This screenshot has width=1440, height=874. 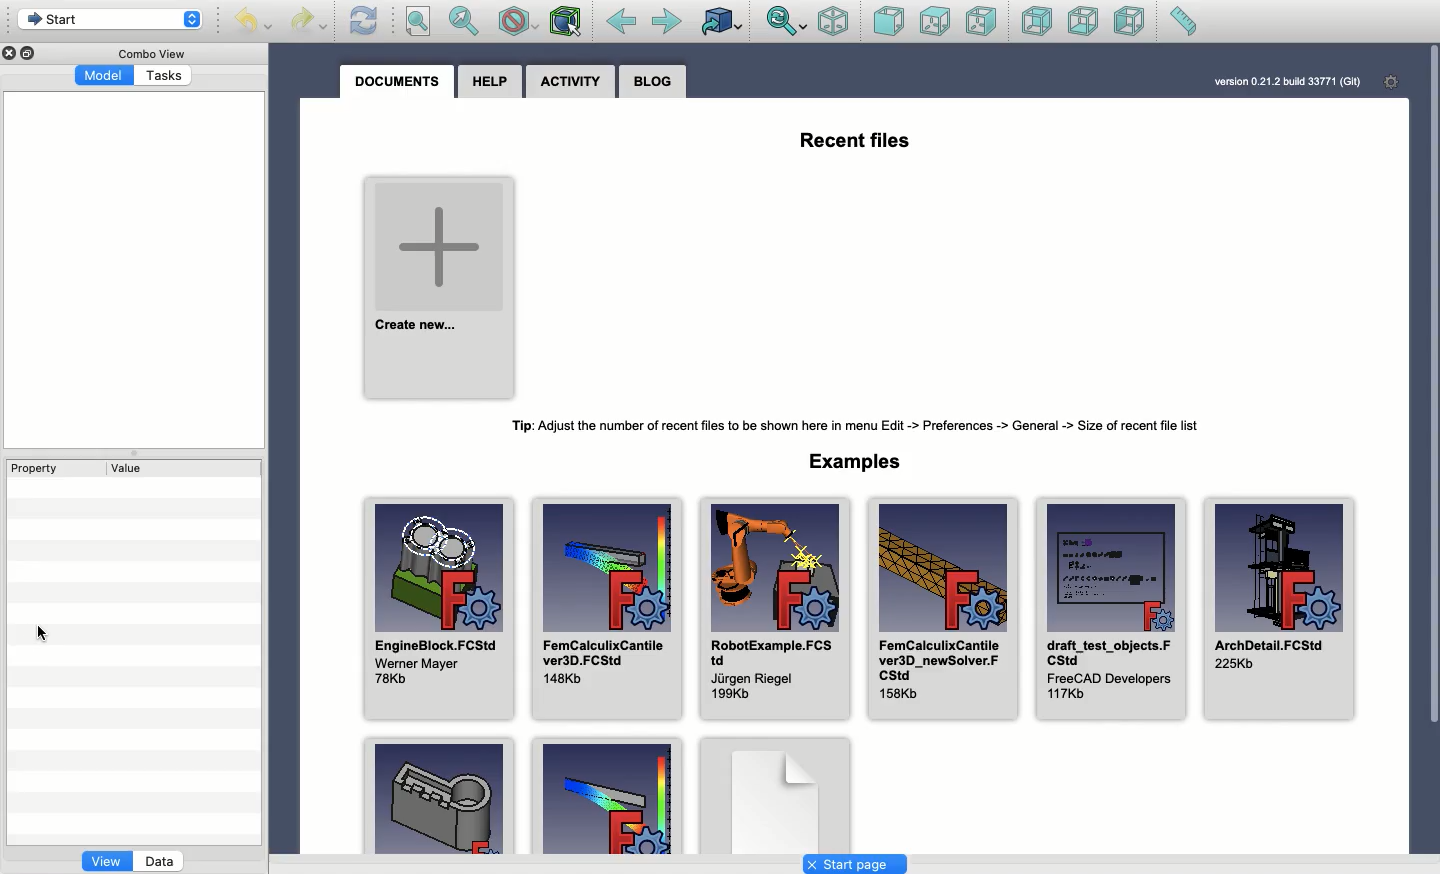 What do you see at coordinates (611, 795) in the screenshot?
I see `Example  2` at bounding box center [611, 795].